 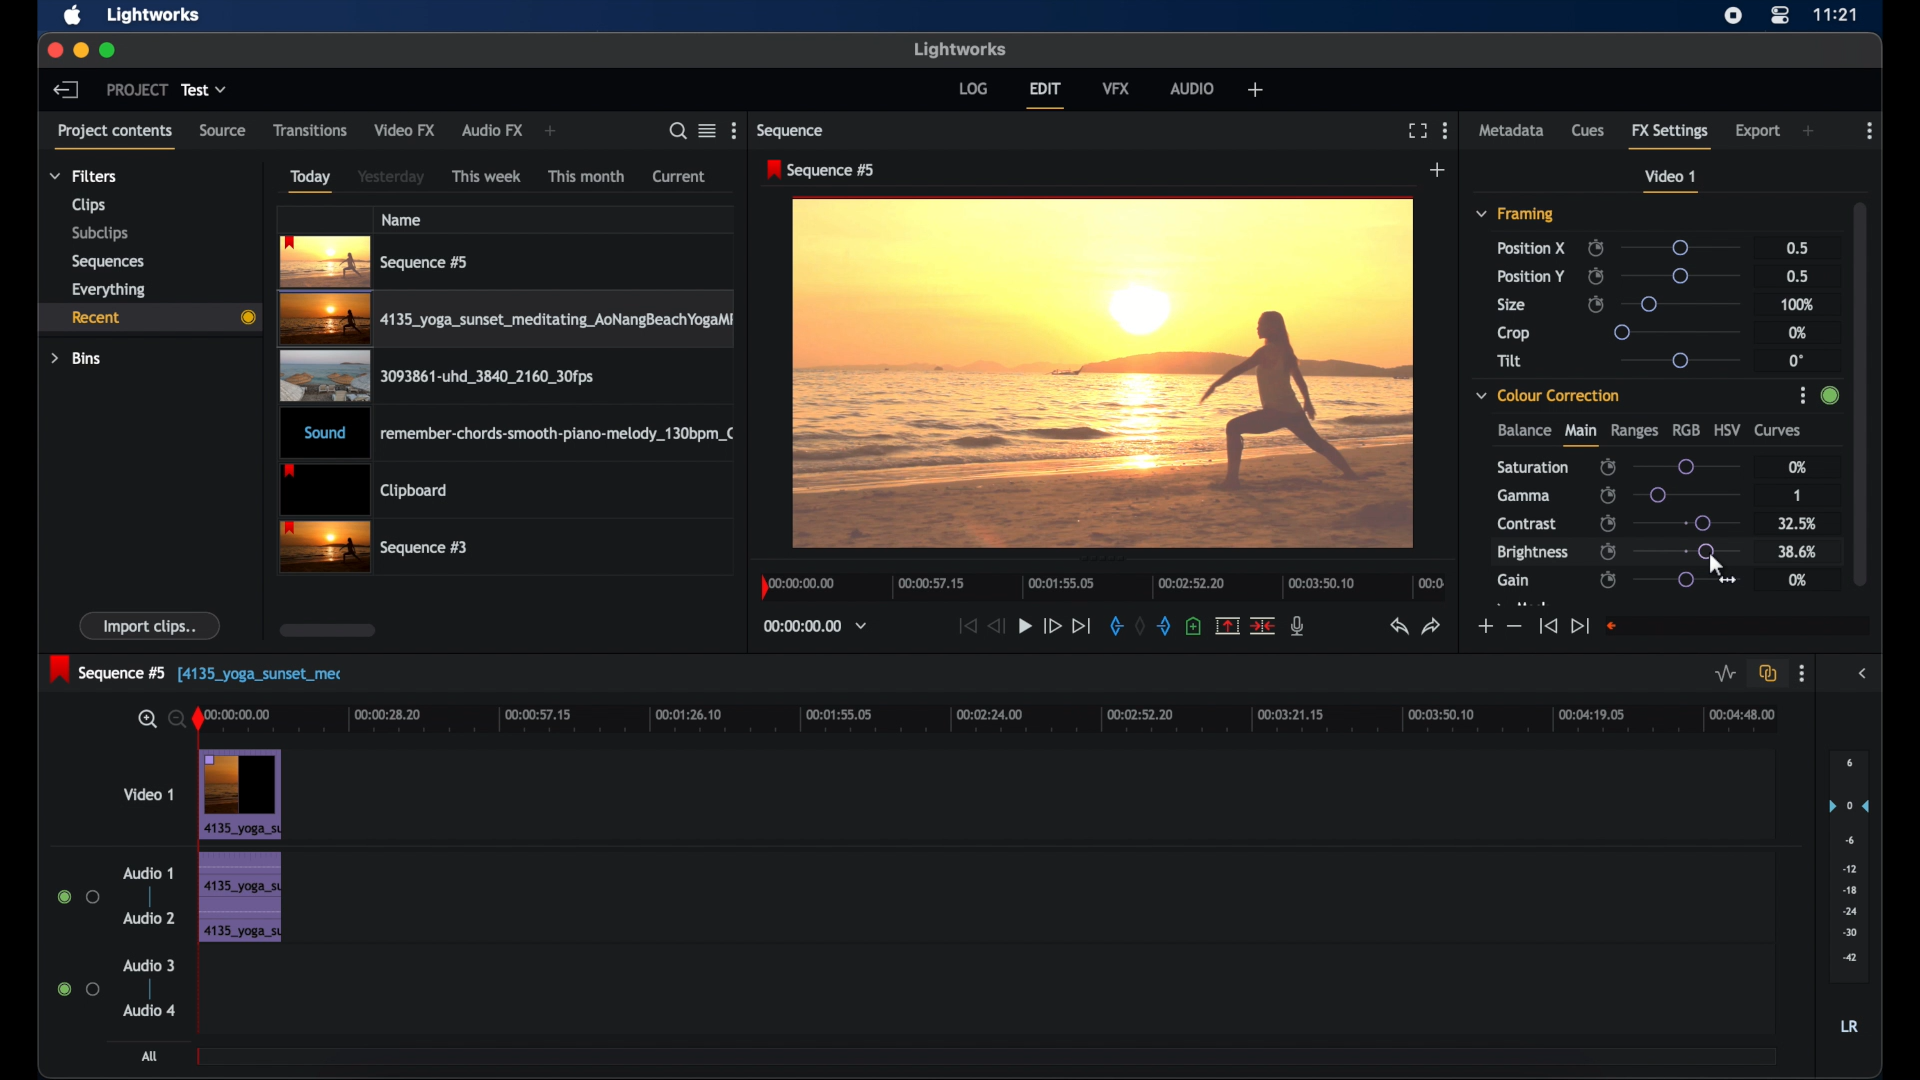 What do you see at coordinates (1025, 627) in the screenshot?
I see `play ` at bounding box center [1025, 627].